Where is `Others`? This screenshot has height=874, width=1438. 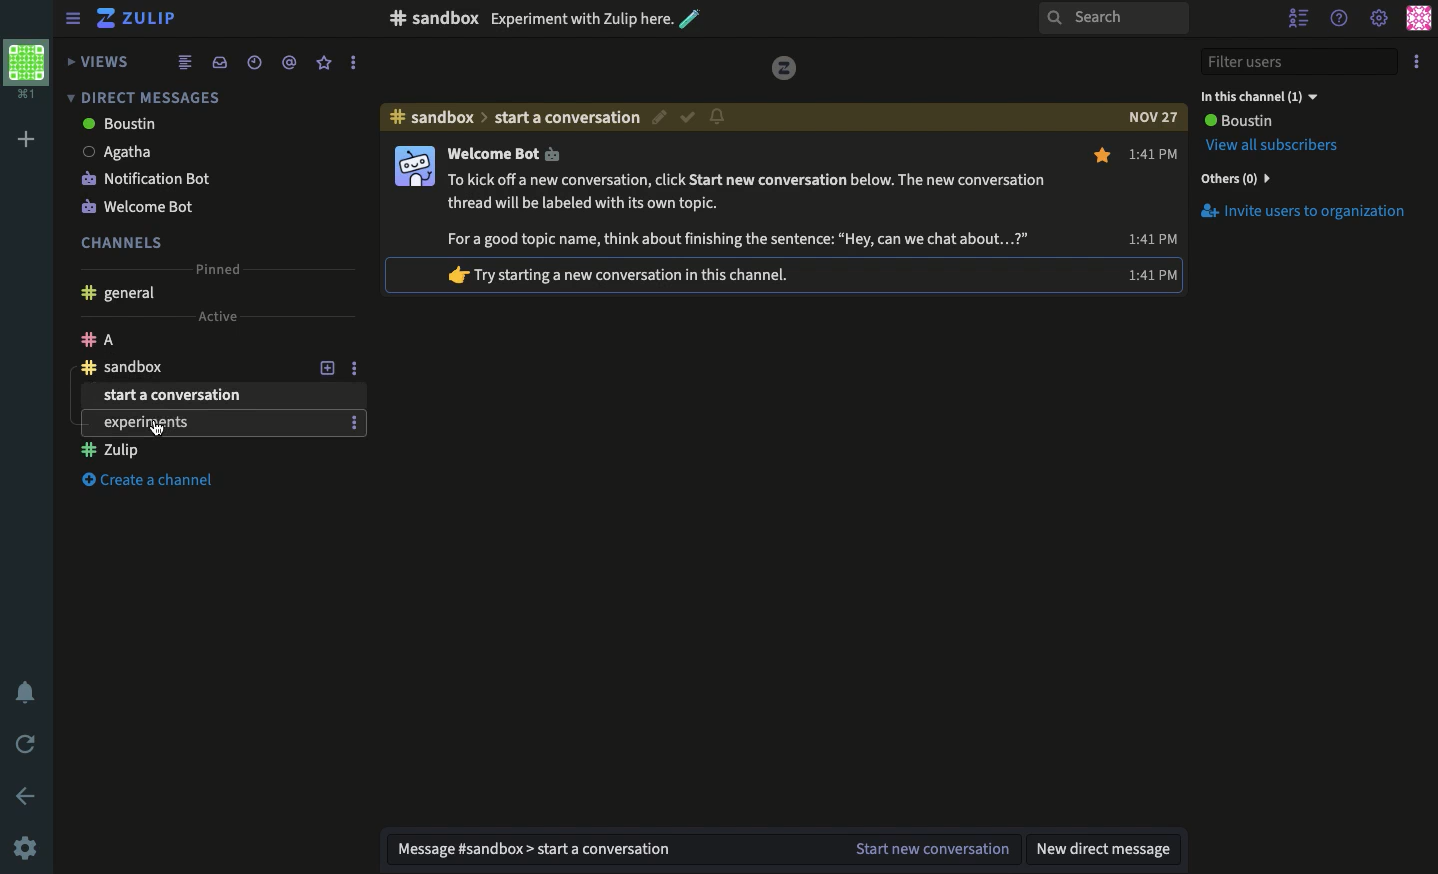 Others is located at coordinates (1233, 178).